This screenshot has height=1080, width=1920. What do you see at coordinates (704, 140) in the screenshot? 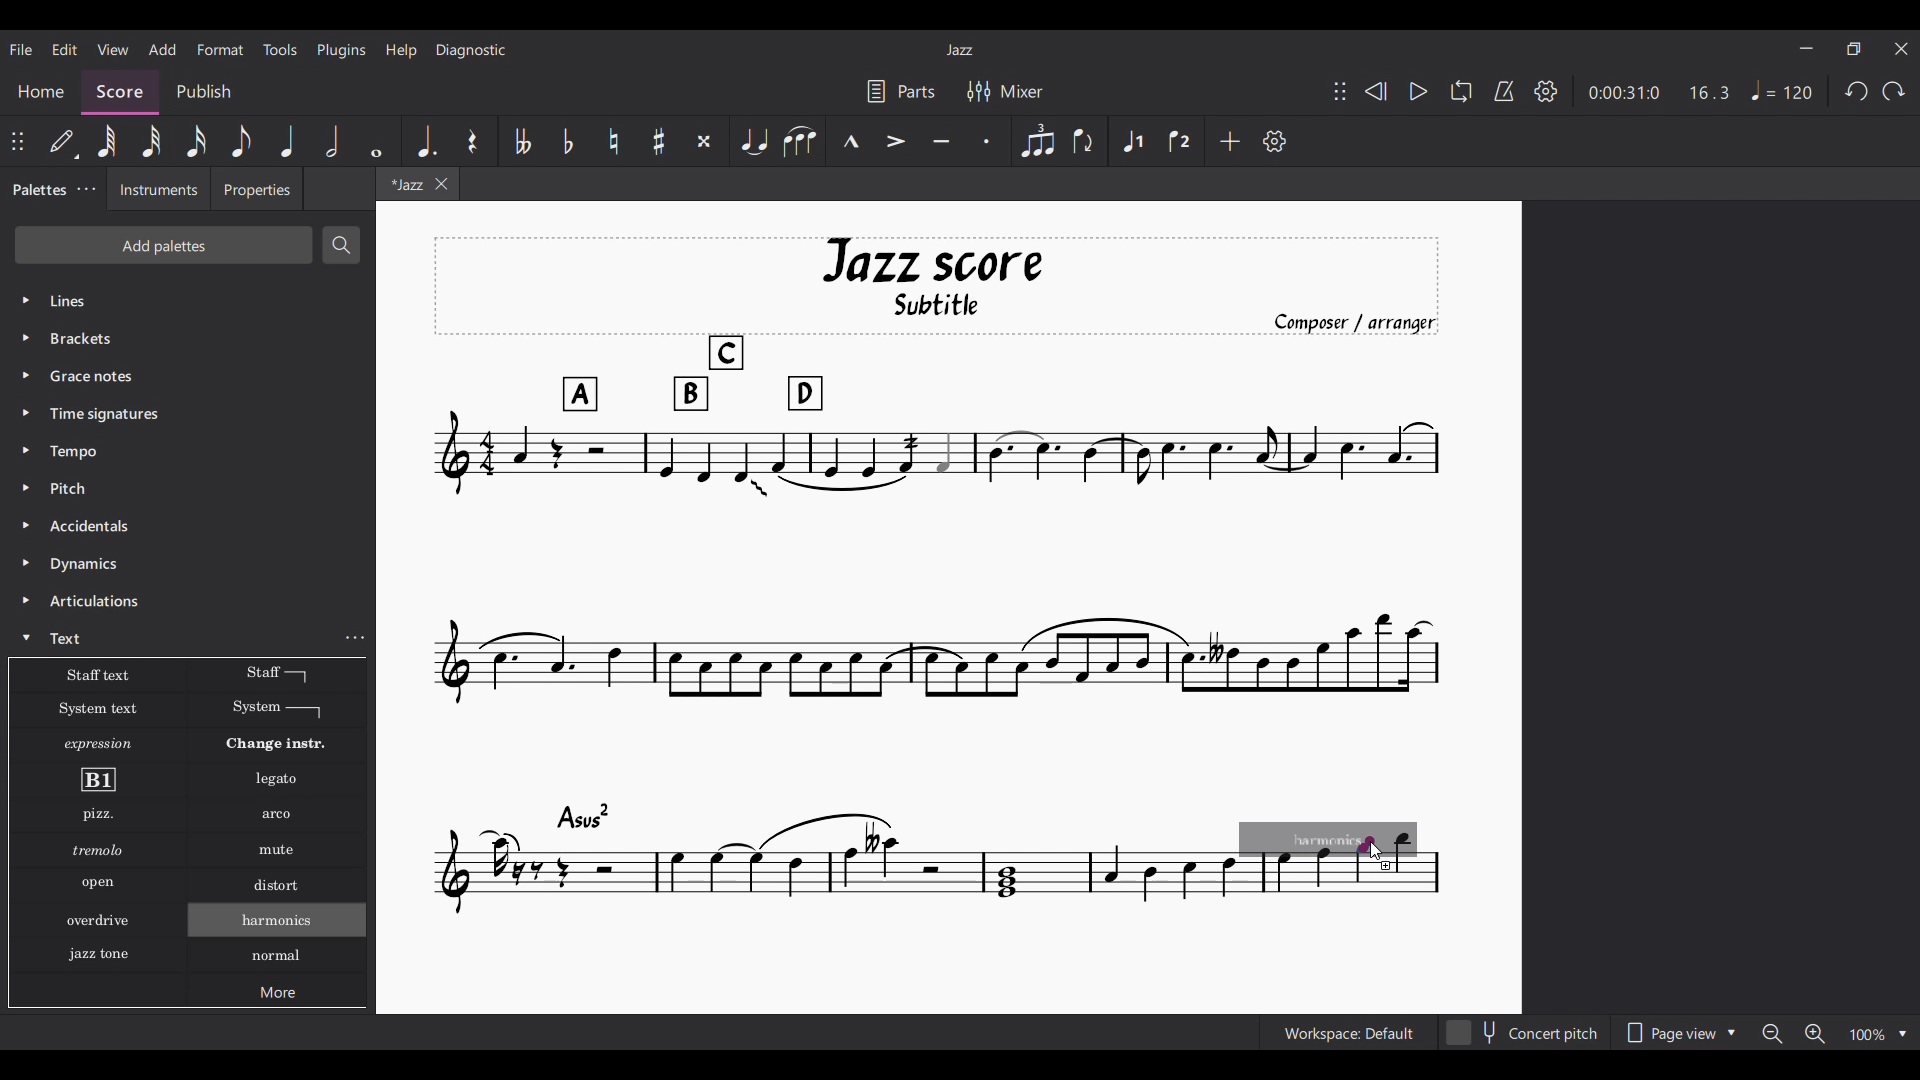
I see `Toggle double sharp` at bounding box center [704, 140].